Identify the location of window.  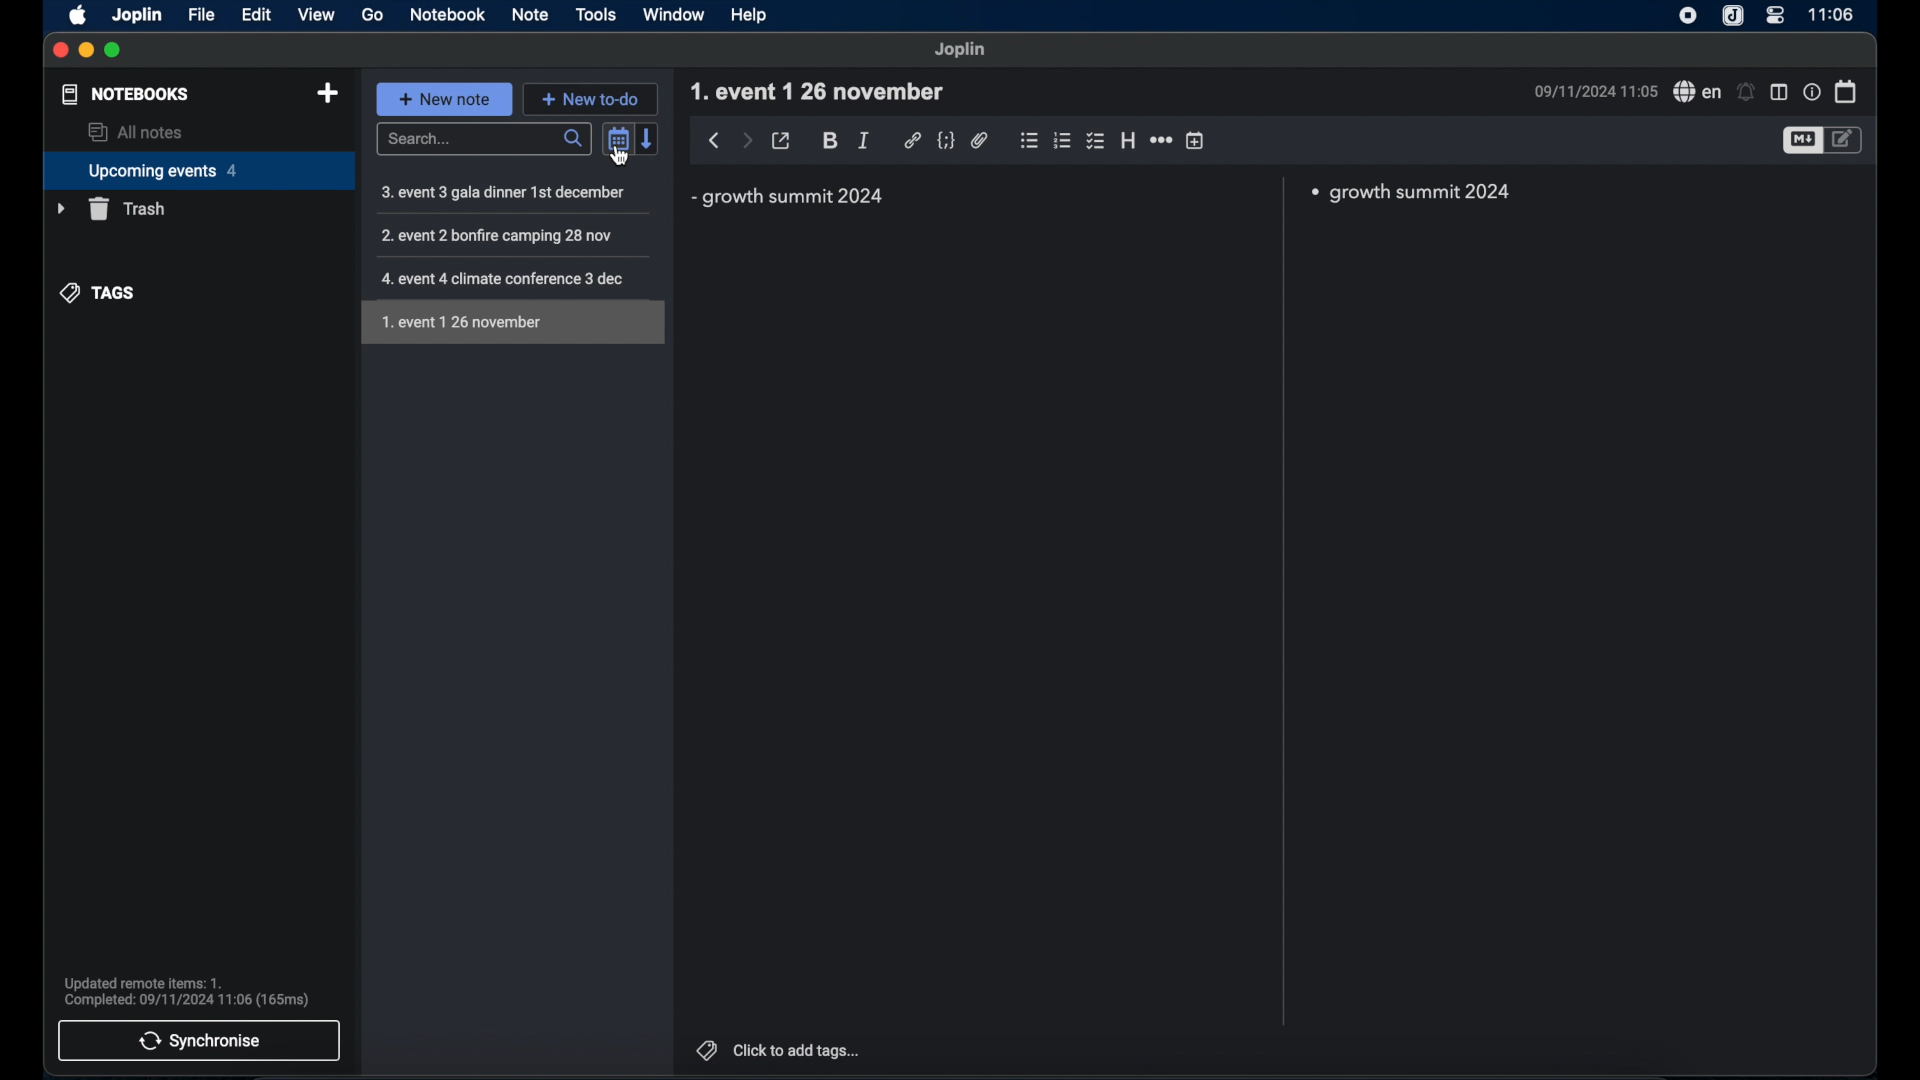
(673, 14).